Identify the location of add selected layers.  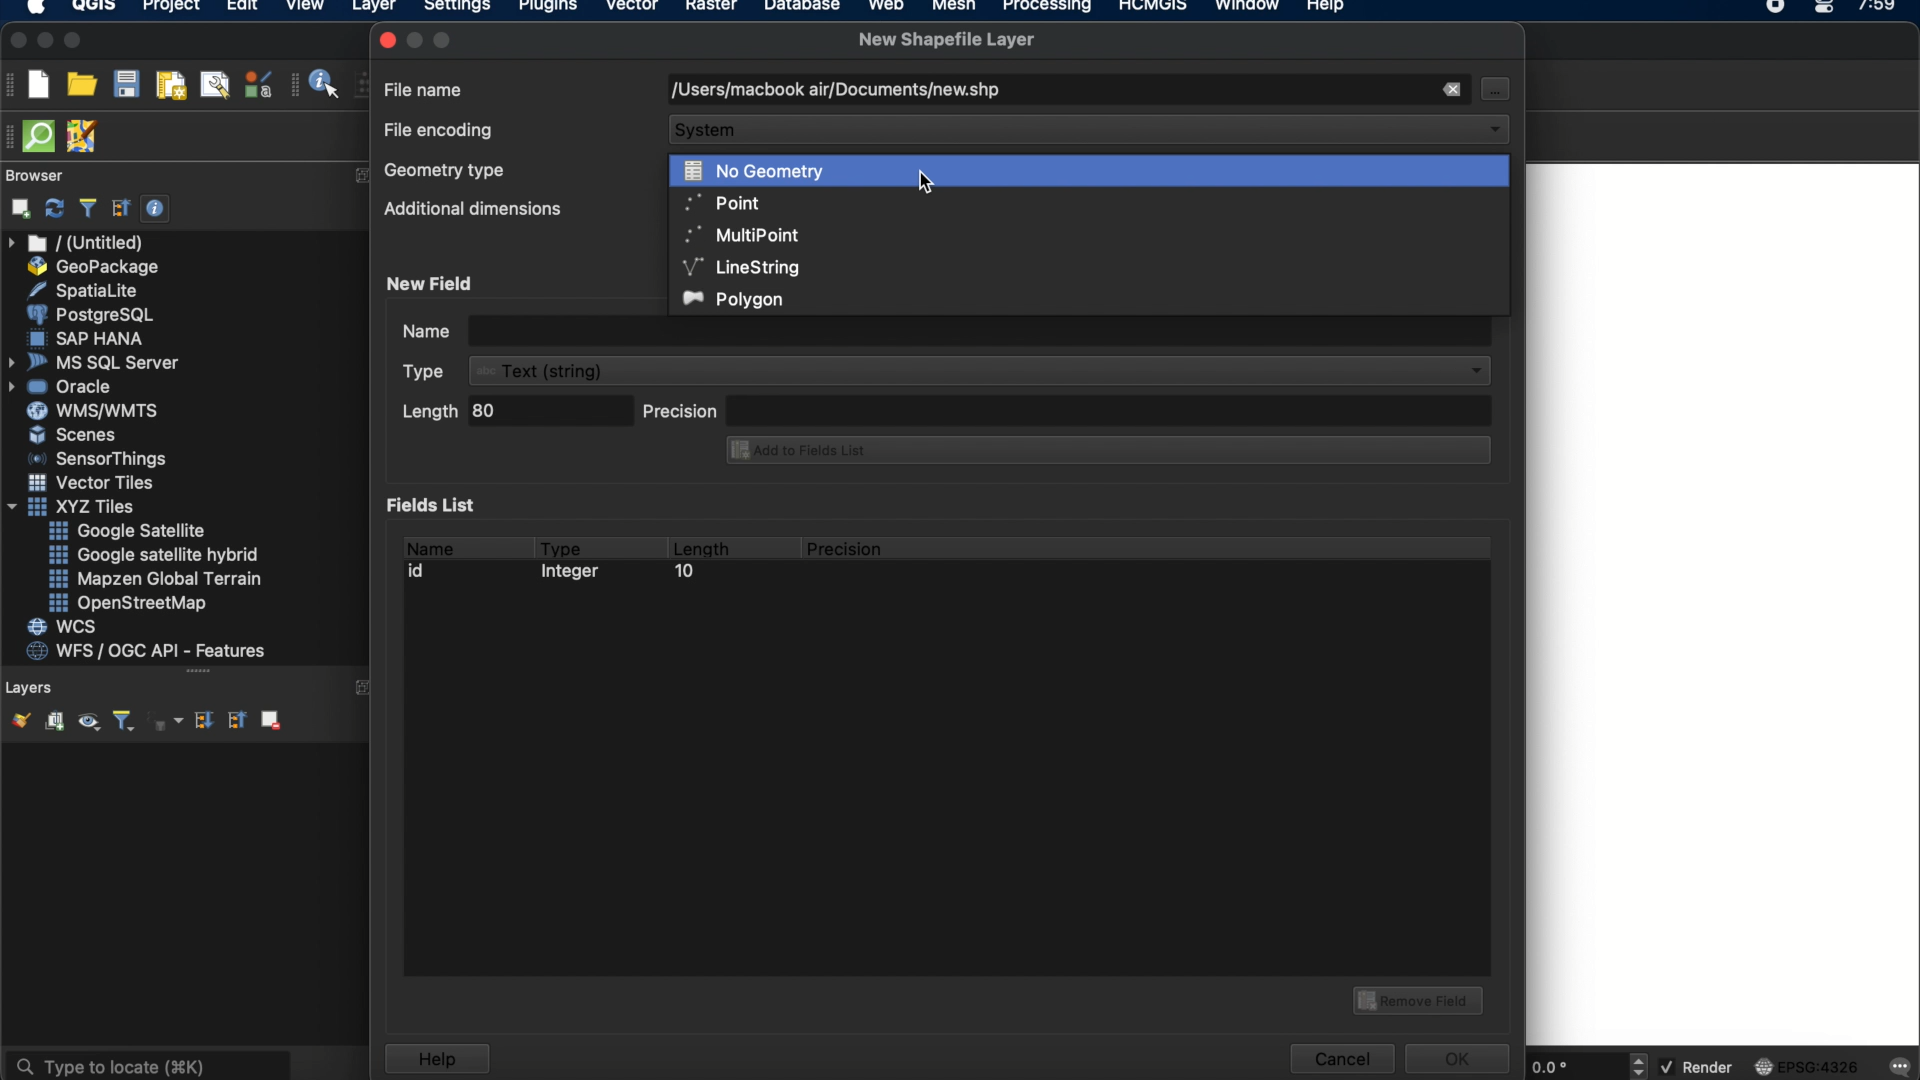
(17, 208).